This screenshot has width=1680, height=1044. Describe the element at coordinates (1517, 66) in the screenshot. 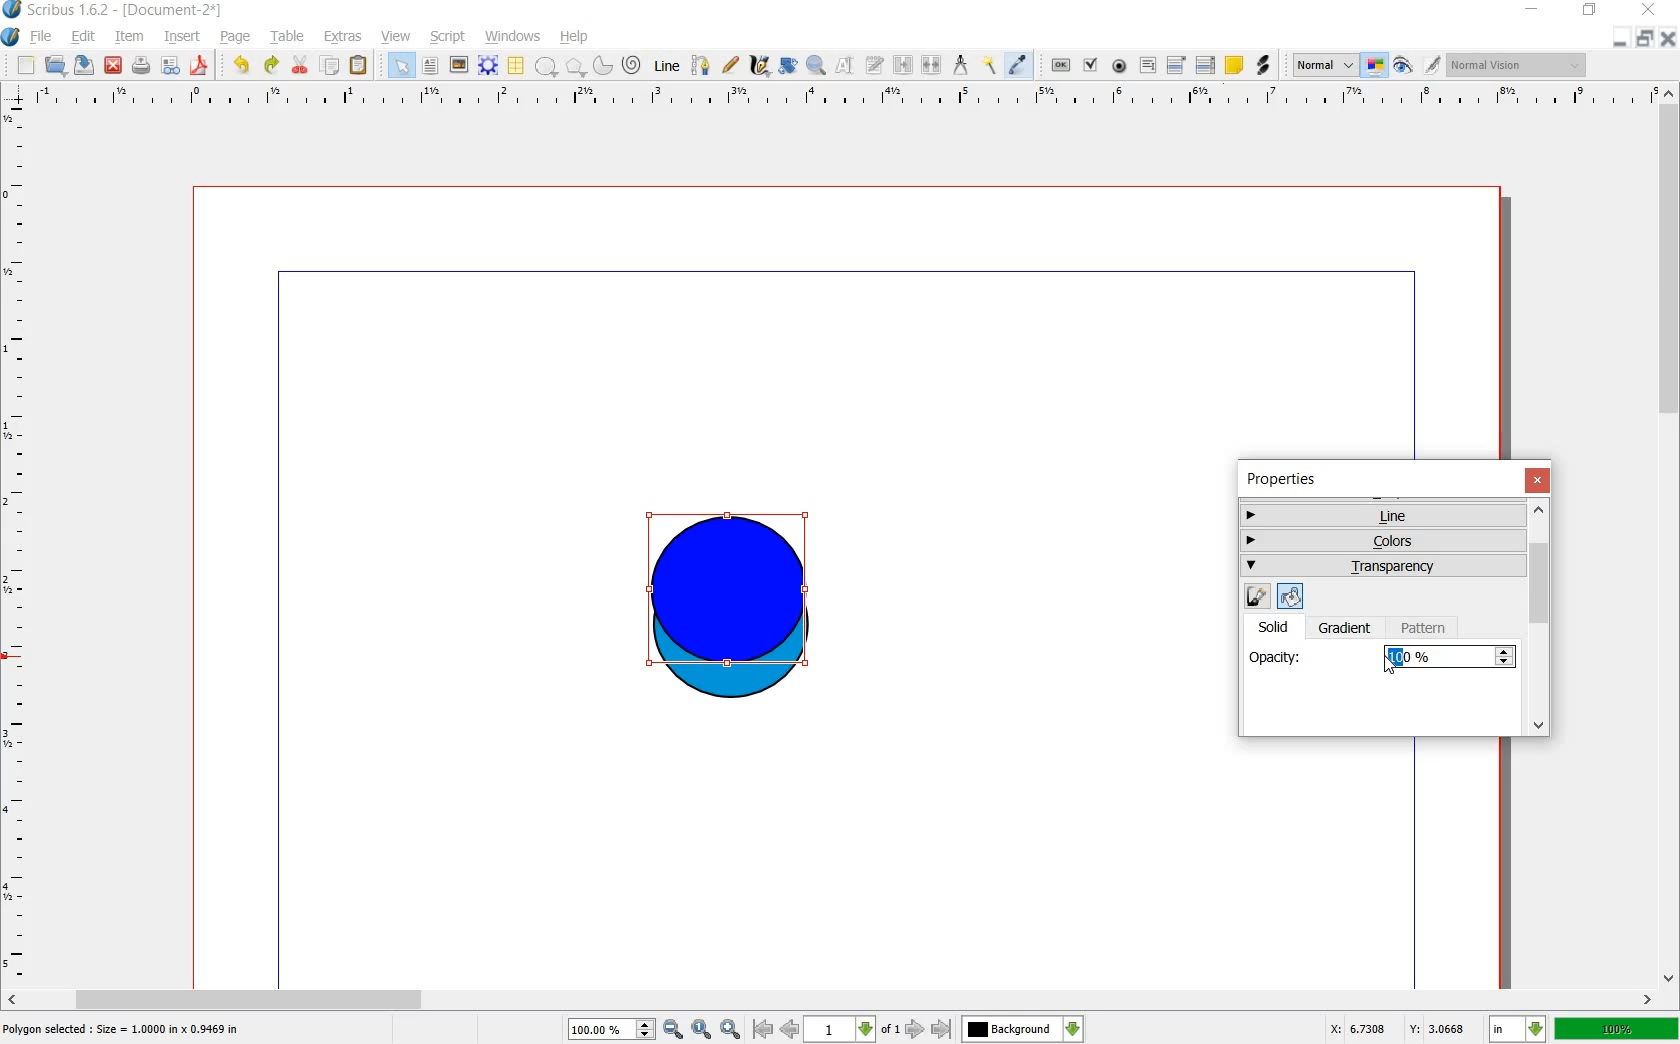

I see `normal vision ` at that location.